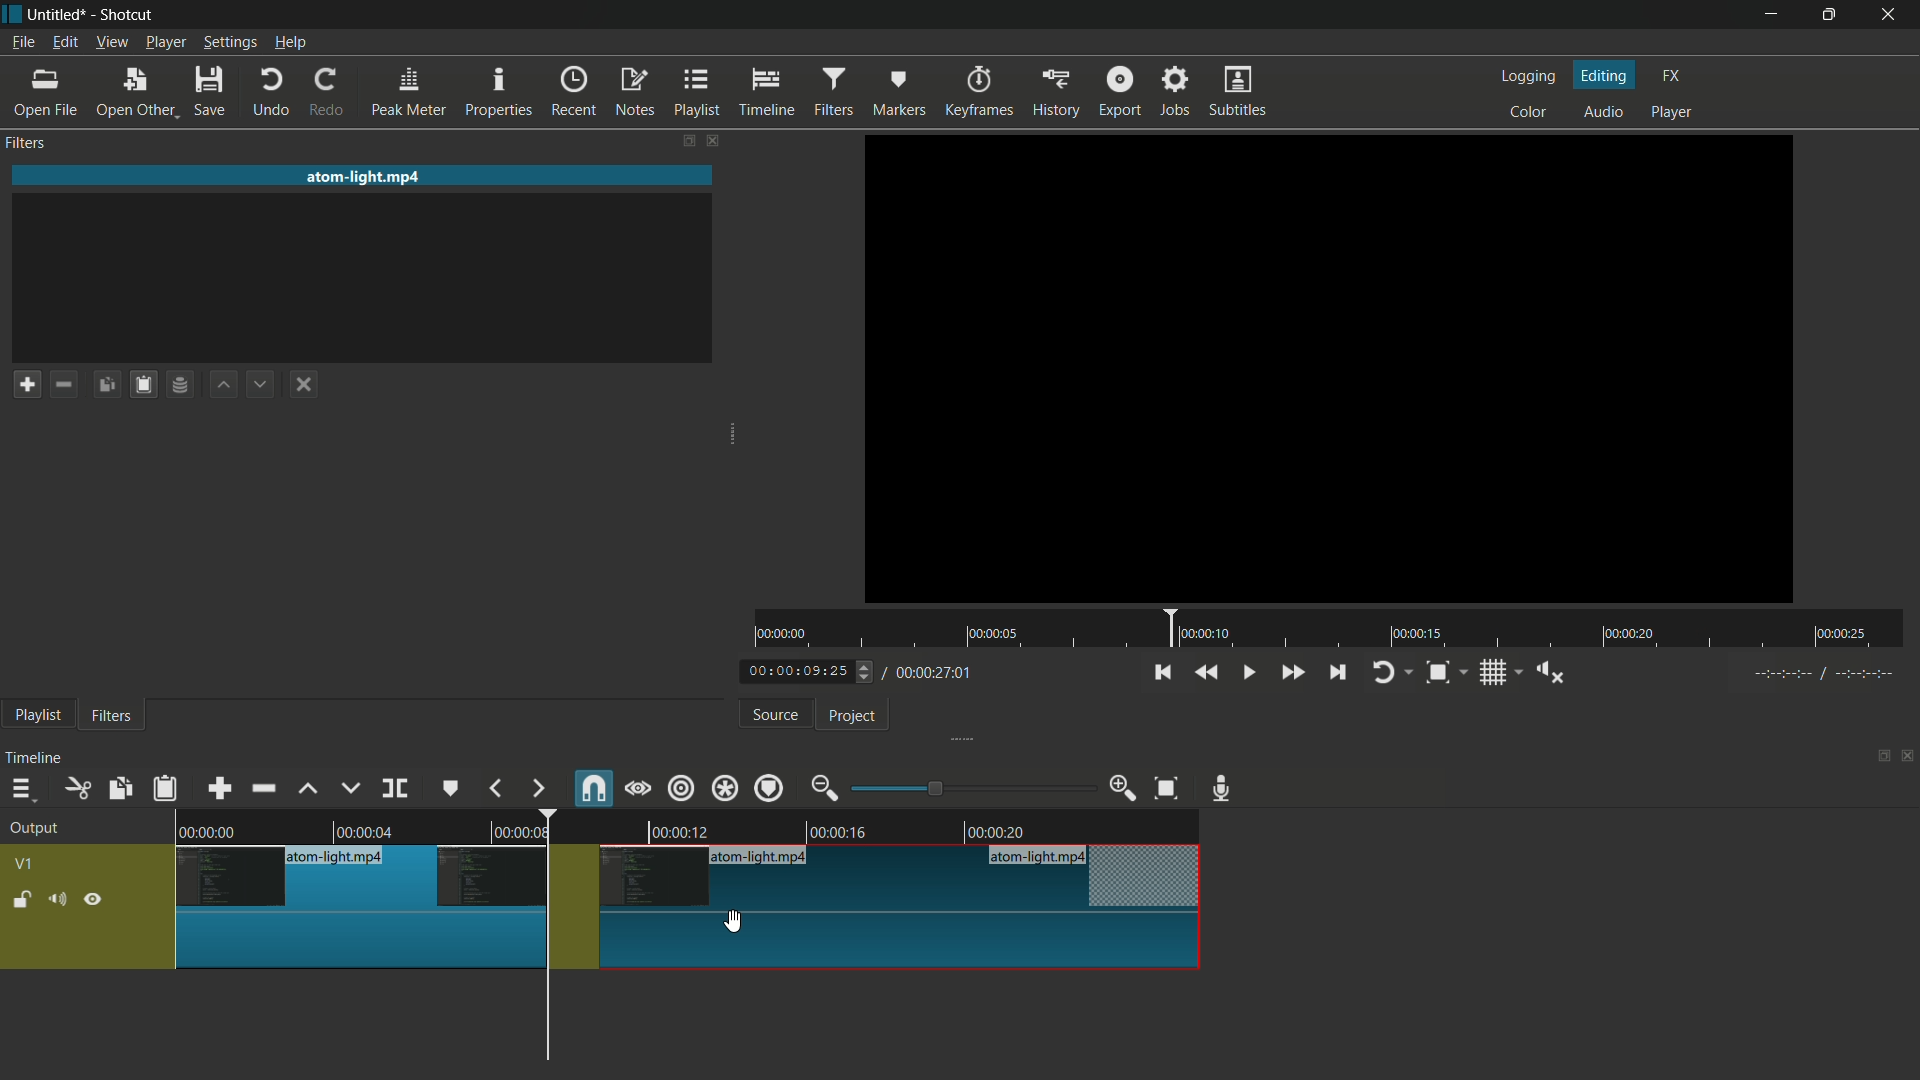 This screenshot has width=1920, height=1080. What do you see at coordinates (27, 384) in the screenshot?
I see `add a filter` at bounding box center [27, 384].